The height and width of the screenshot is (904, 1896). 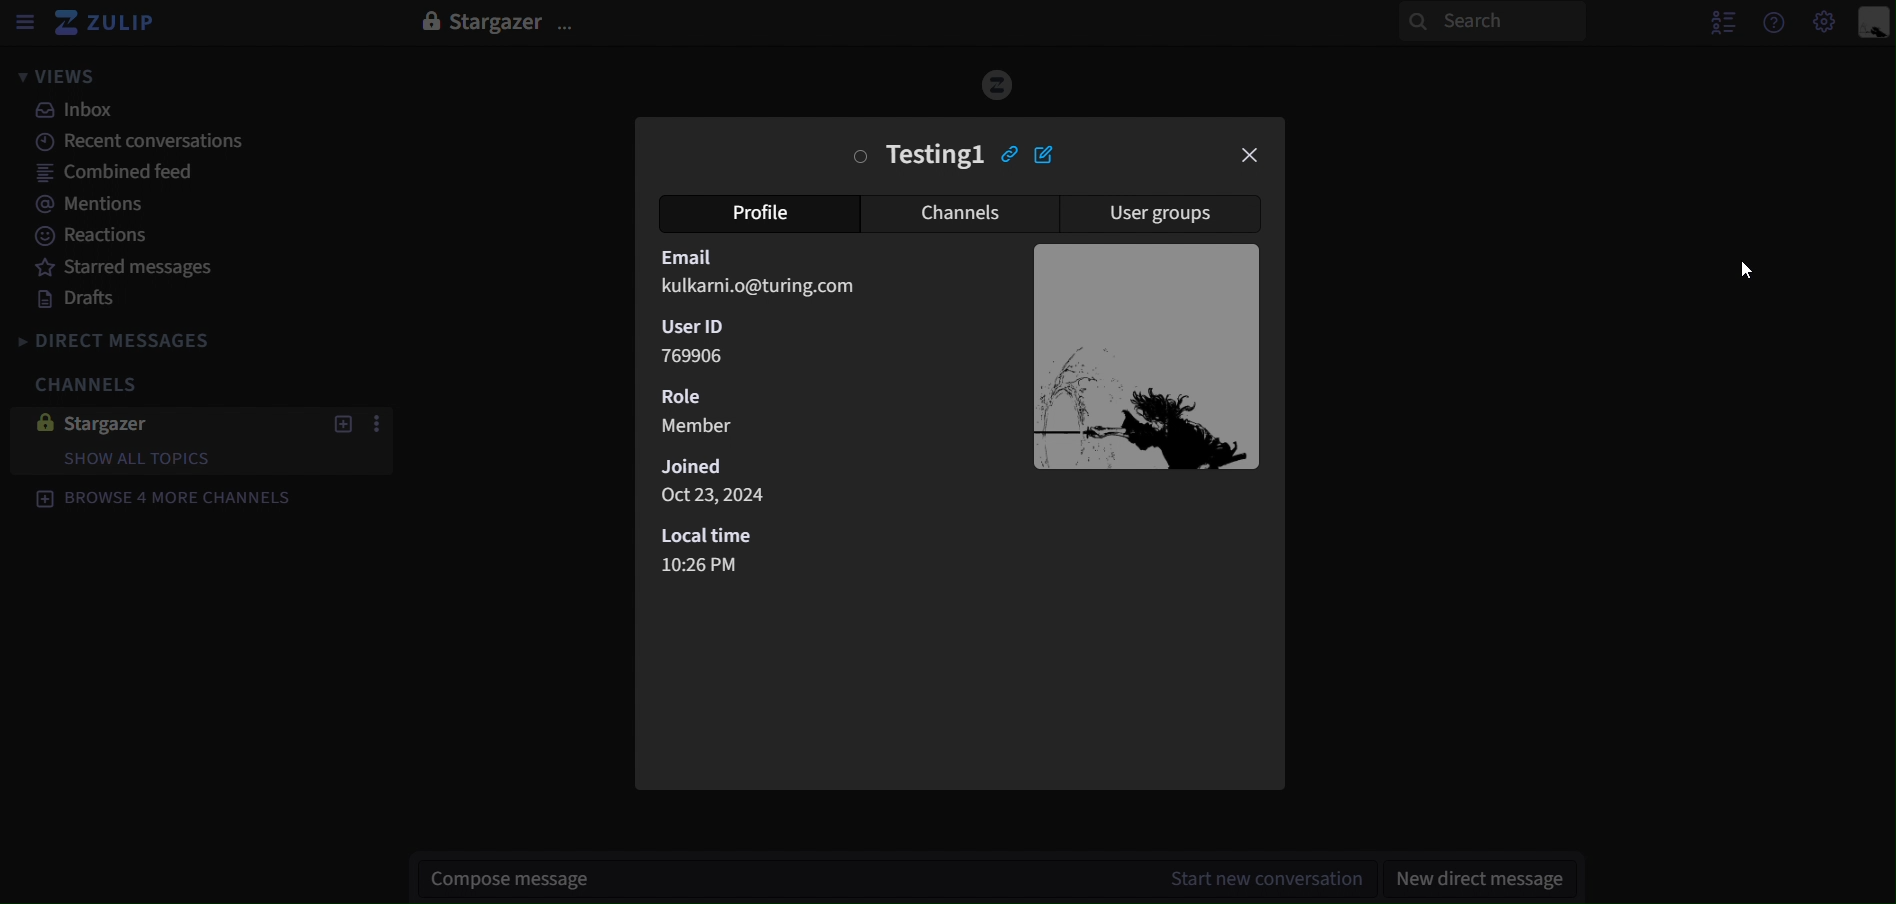 I want to click on Email
kulkarni.o@turing.com, so click(x=757, y=274).